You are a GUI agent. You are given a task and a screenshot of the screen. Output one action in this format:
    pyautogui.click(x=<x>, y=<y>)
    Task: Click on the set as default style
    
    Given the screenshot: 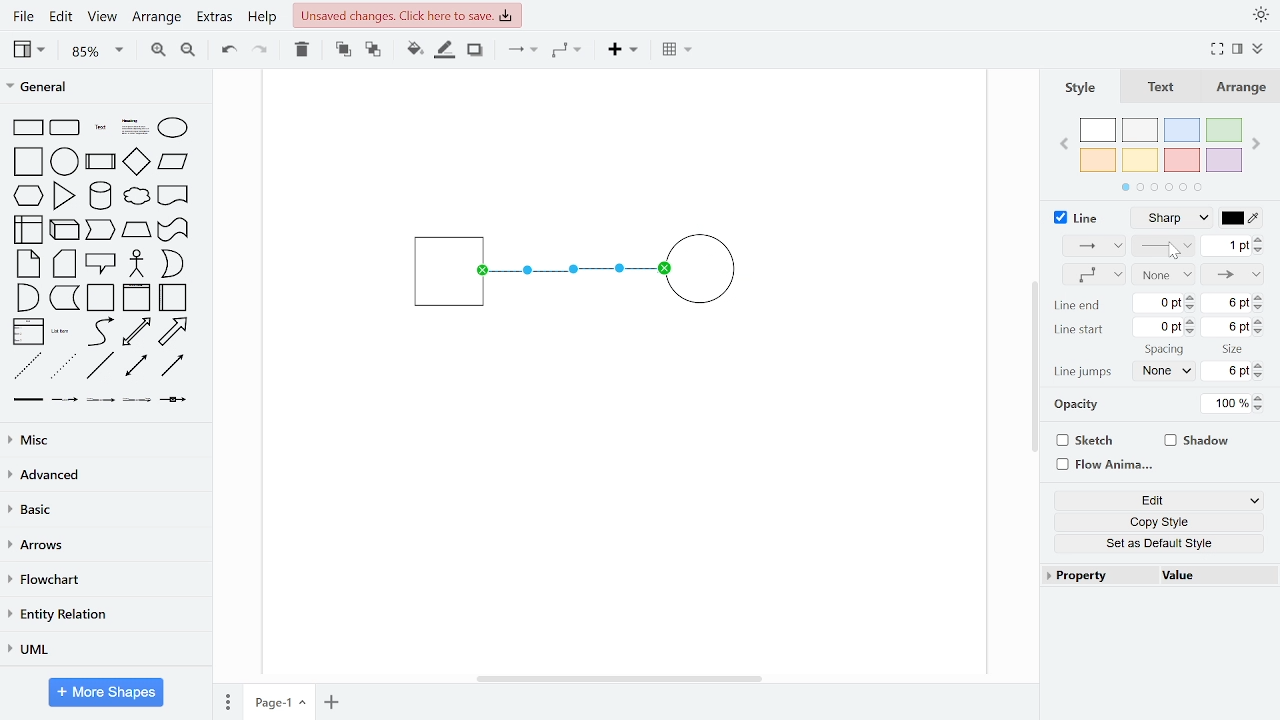 What is the action you would take?
    pyautogui.click(x=1159, y=543)
    